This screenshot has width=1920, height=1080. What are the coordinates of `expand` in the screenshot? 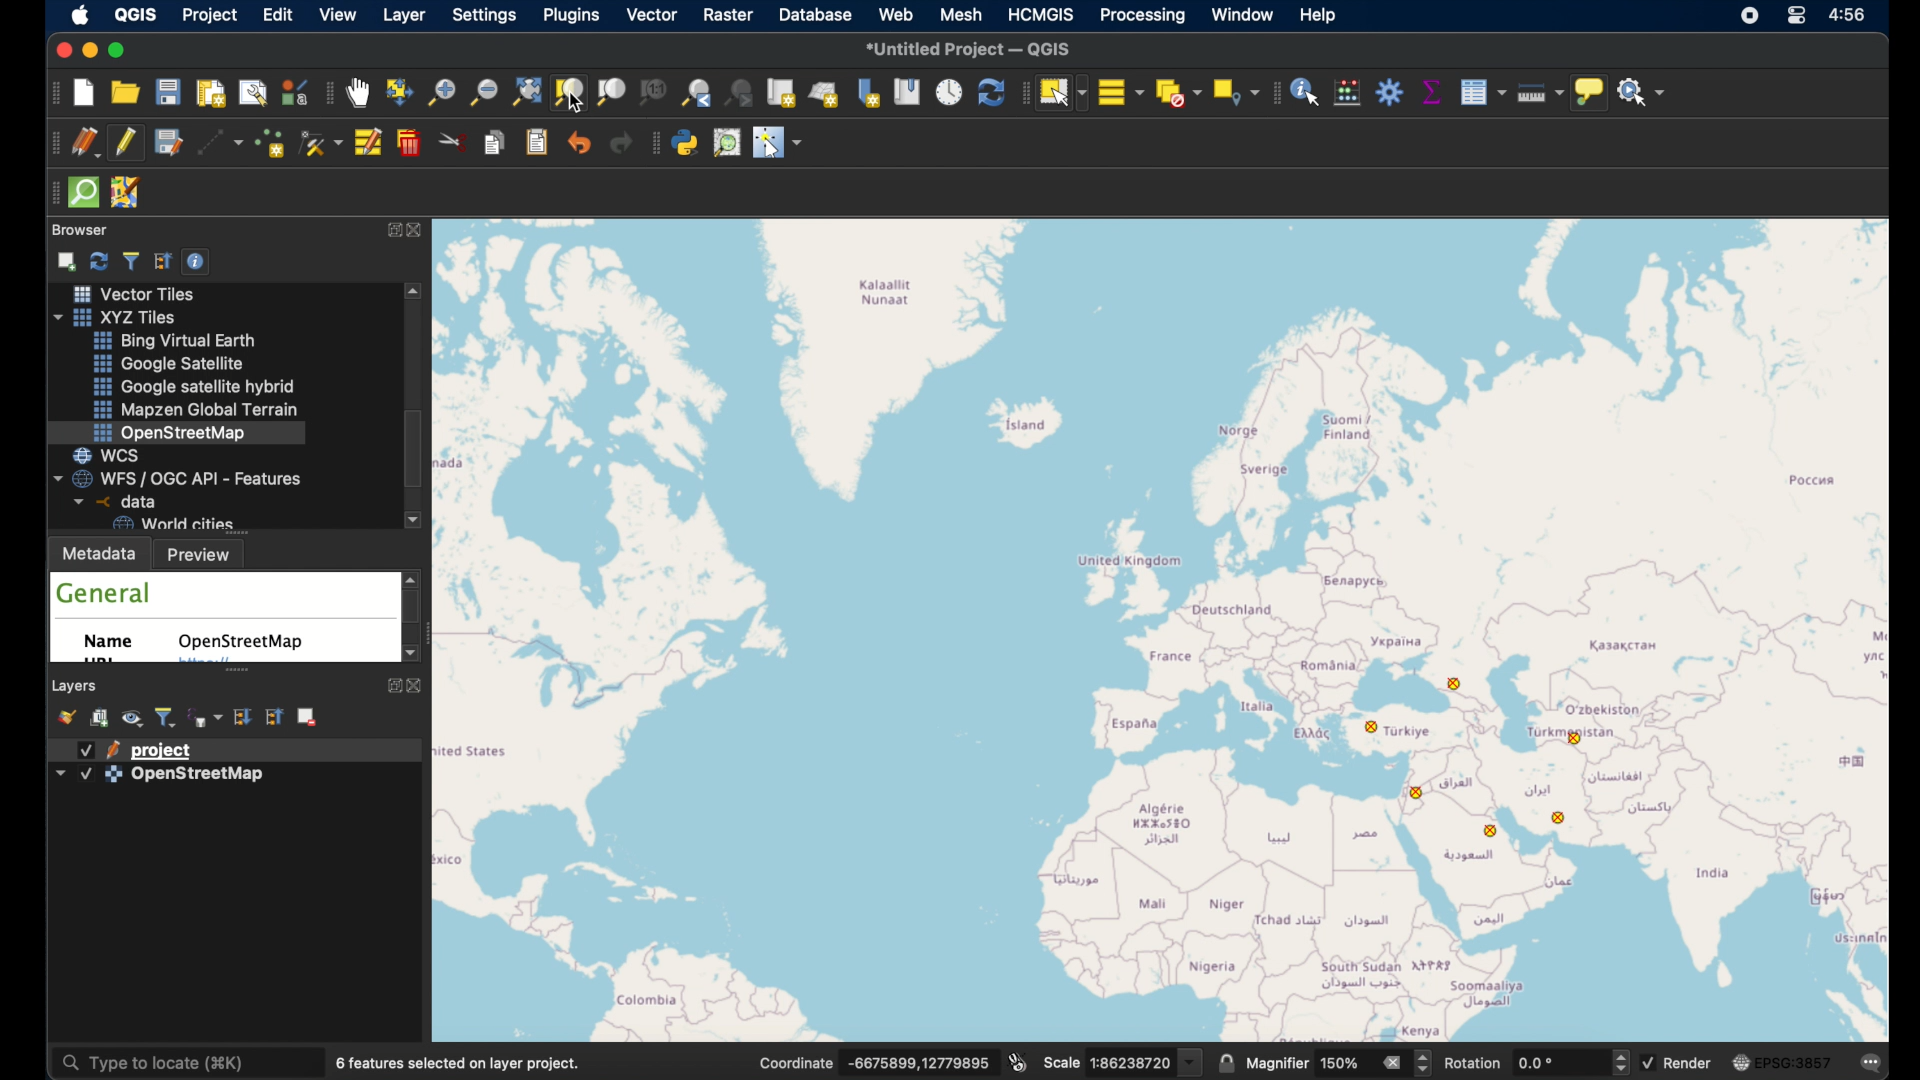 It's located at (389, 230).